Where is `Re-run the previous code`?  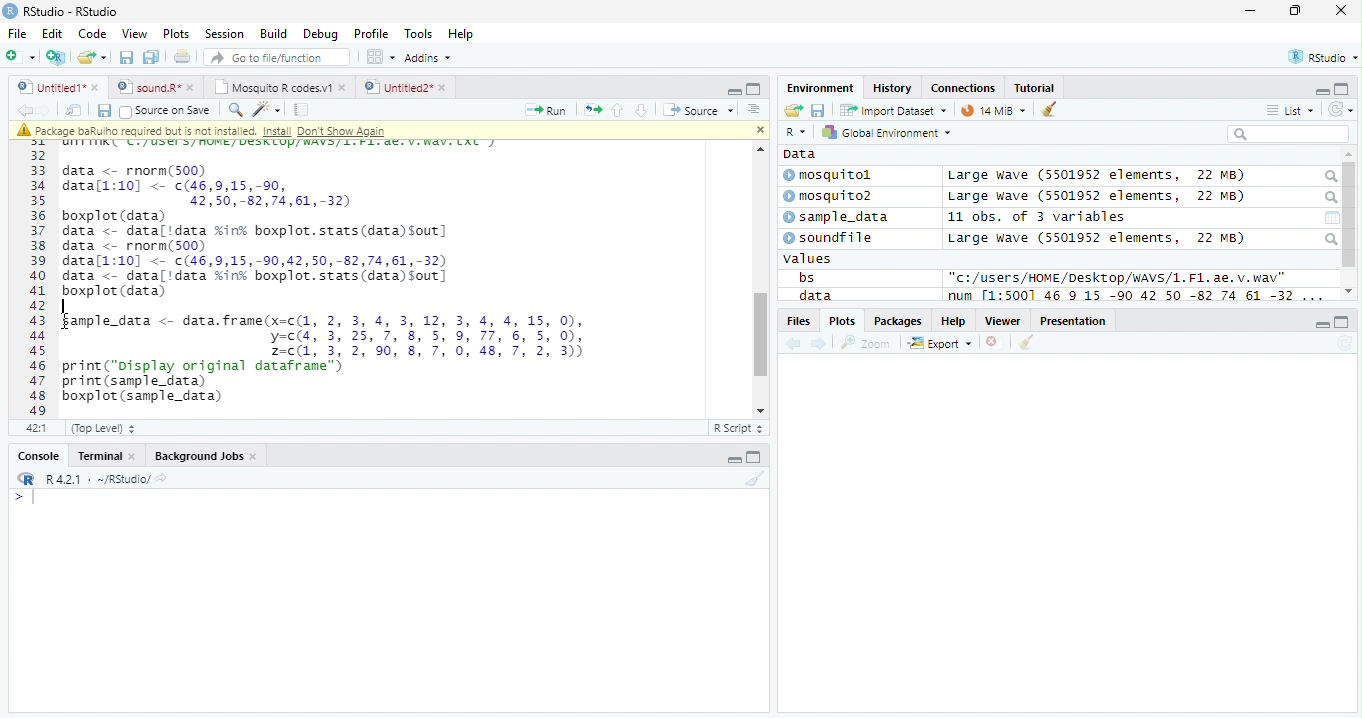
Re-run the previous code is located at coordinates (592, 110).